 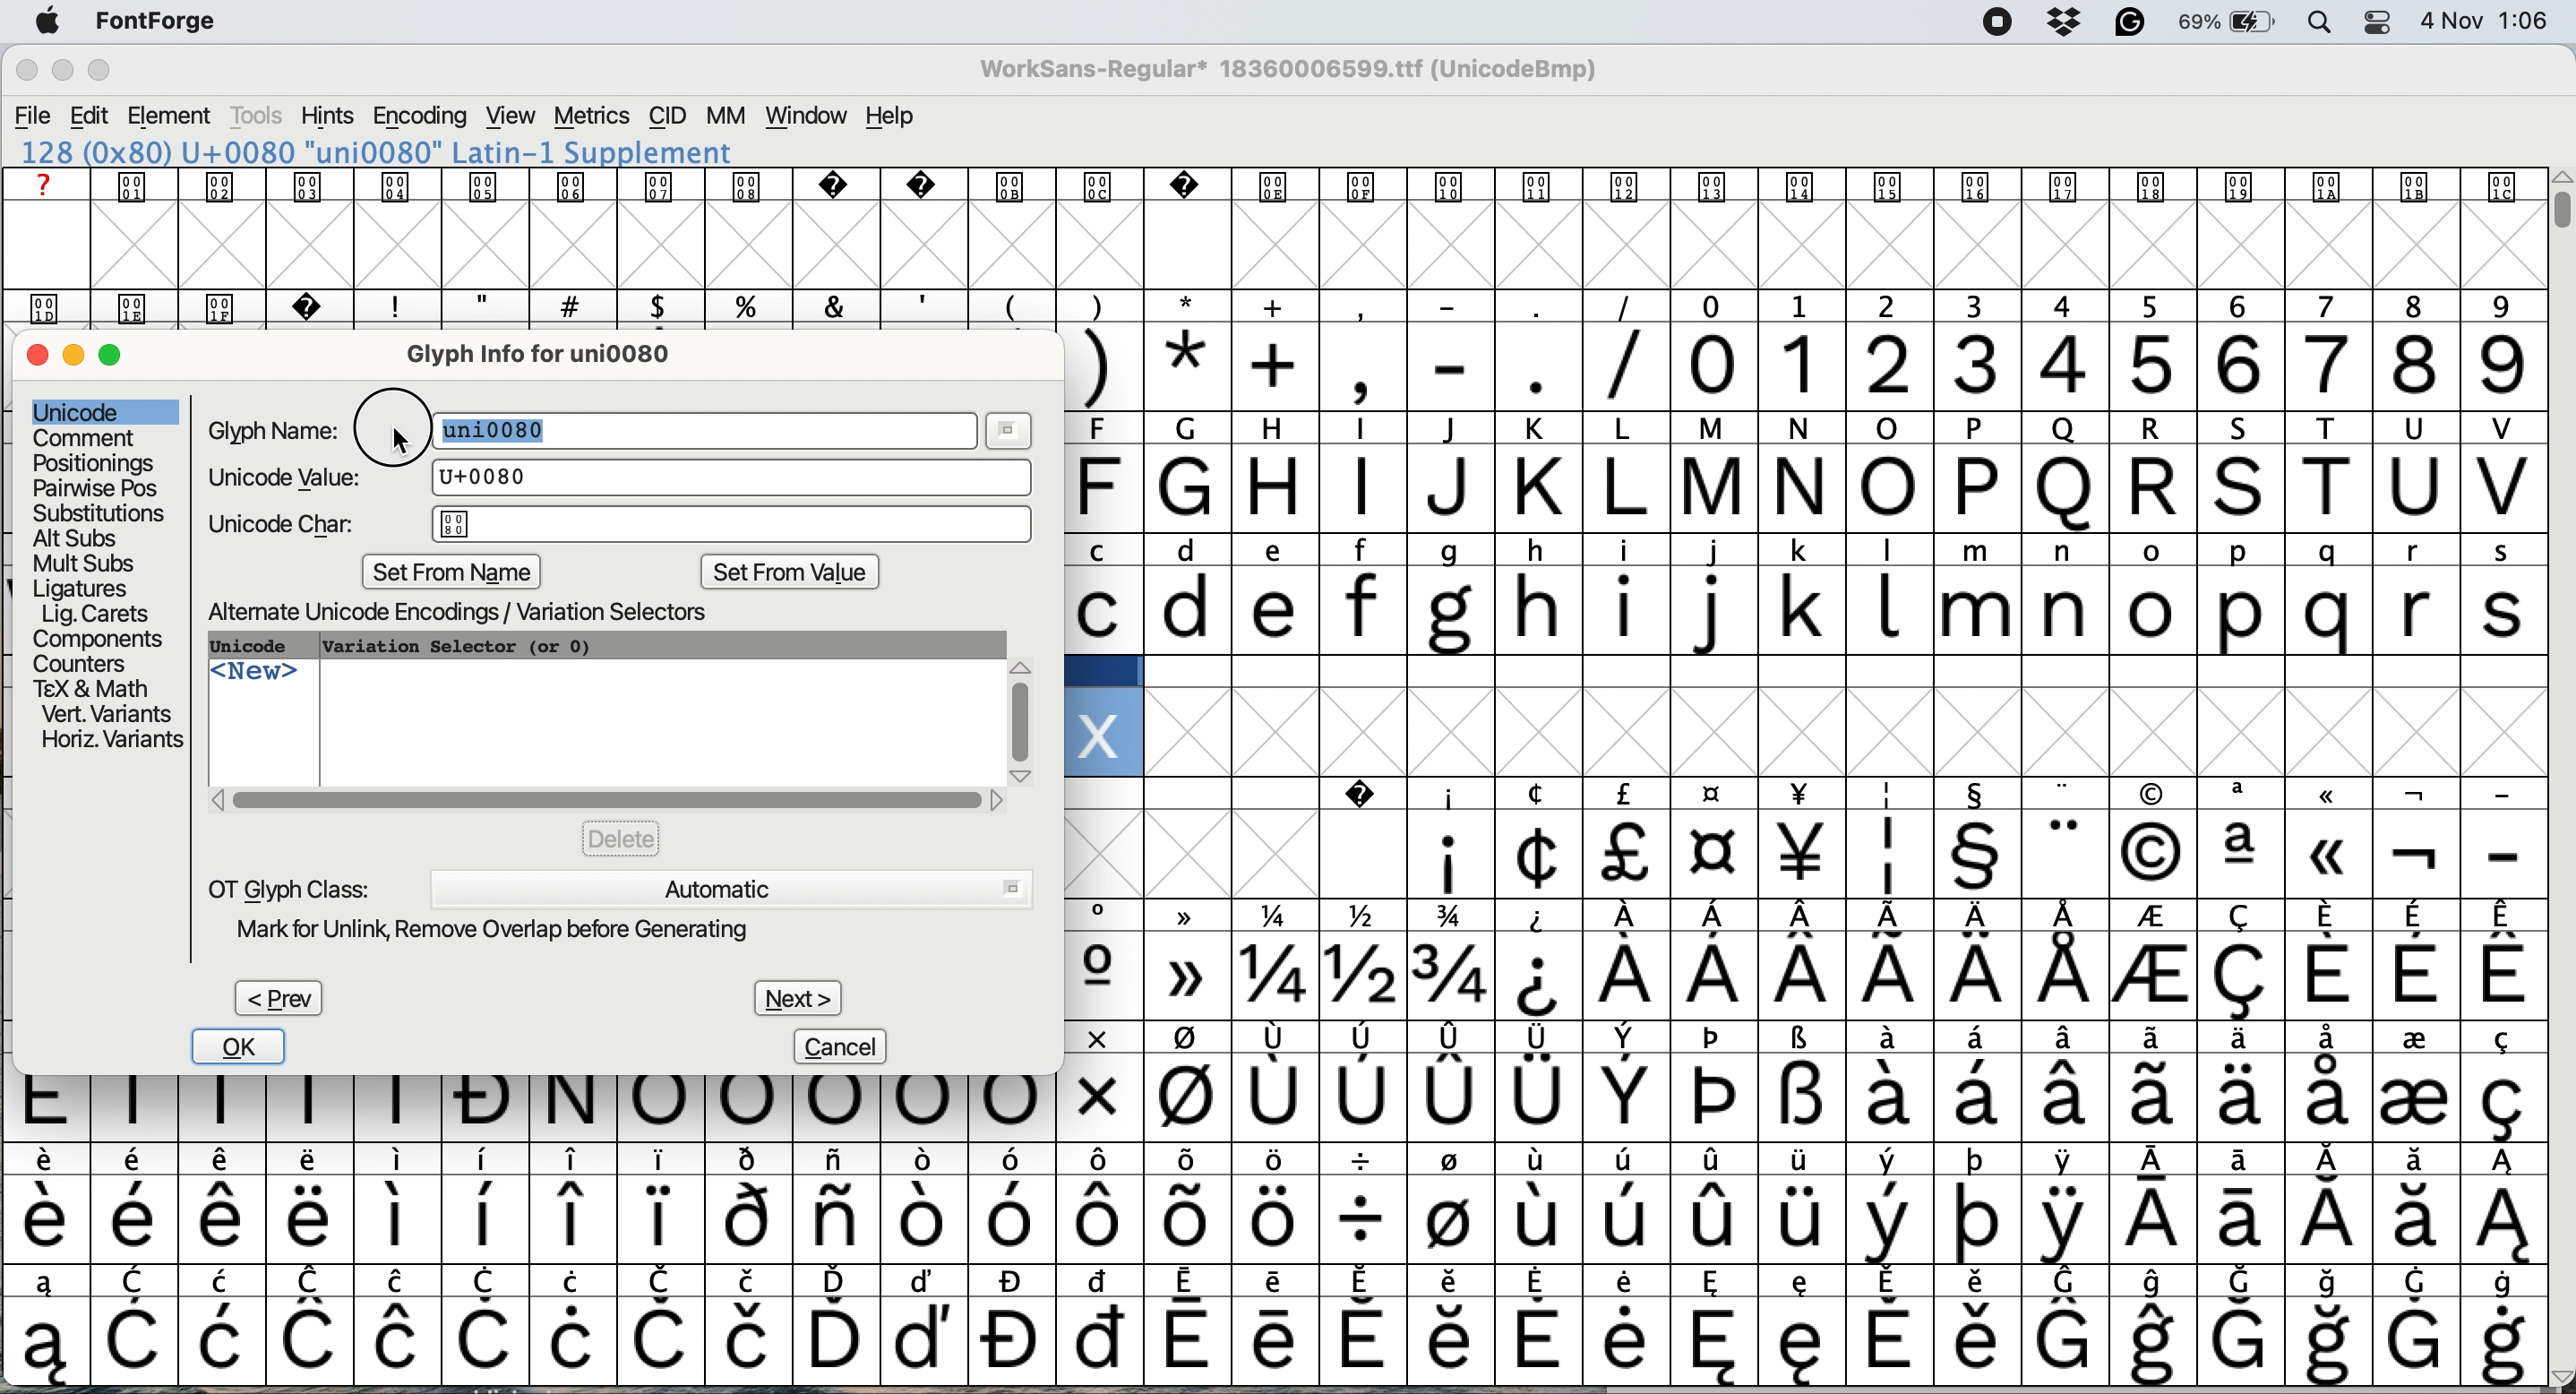 I want to click on special characters, so click(x=1264, y=1219).